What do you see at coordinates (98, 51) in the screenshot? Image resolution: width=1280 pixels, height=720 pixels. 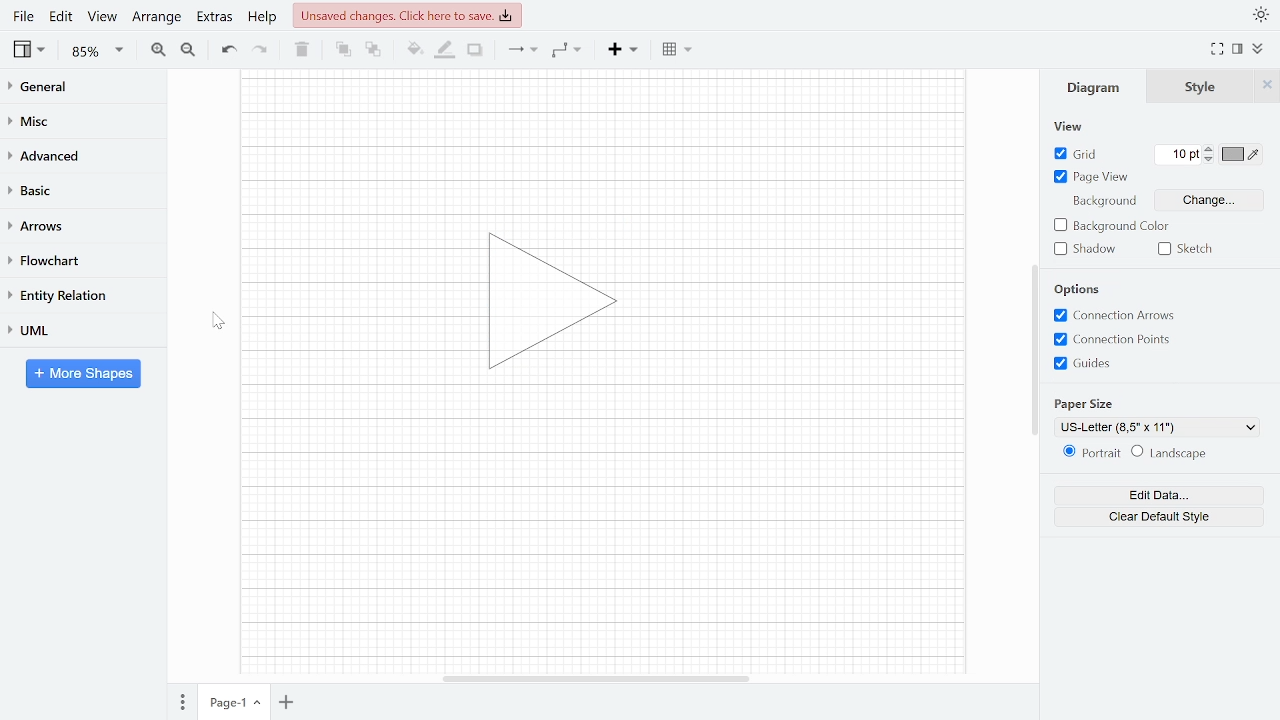 I see `Zoom` at bounding box center [98, 51].